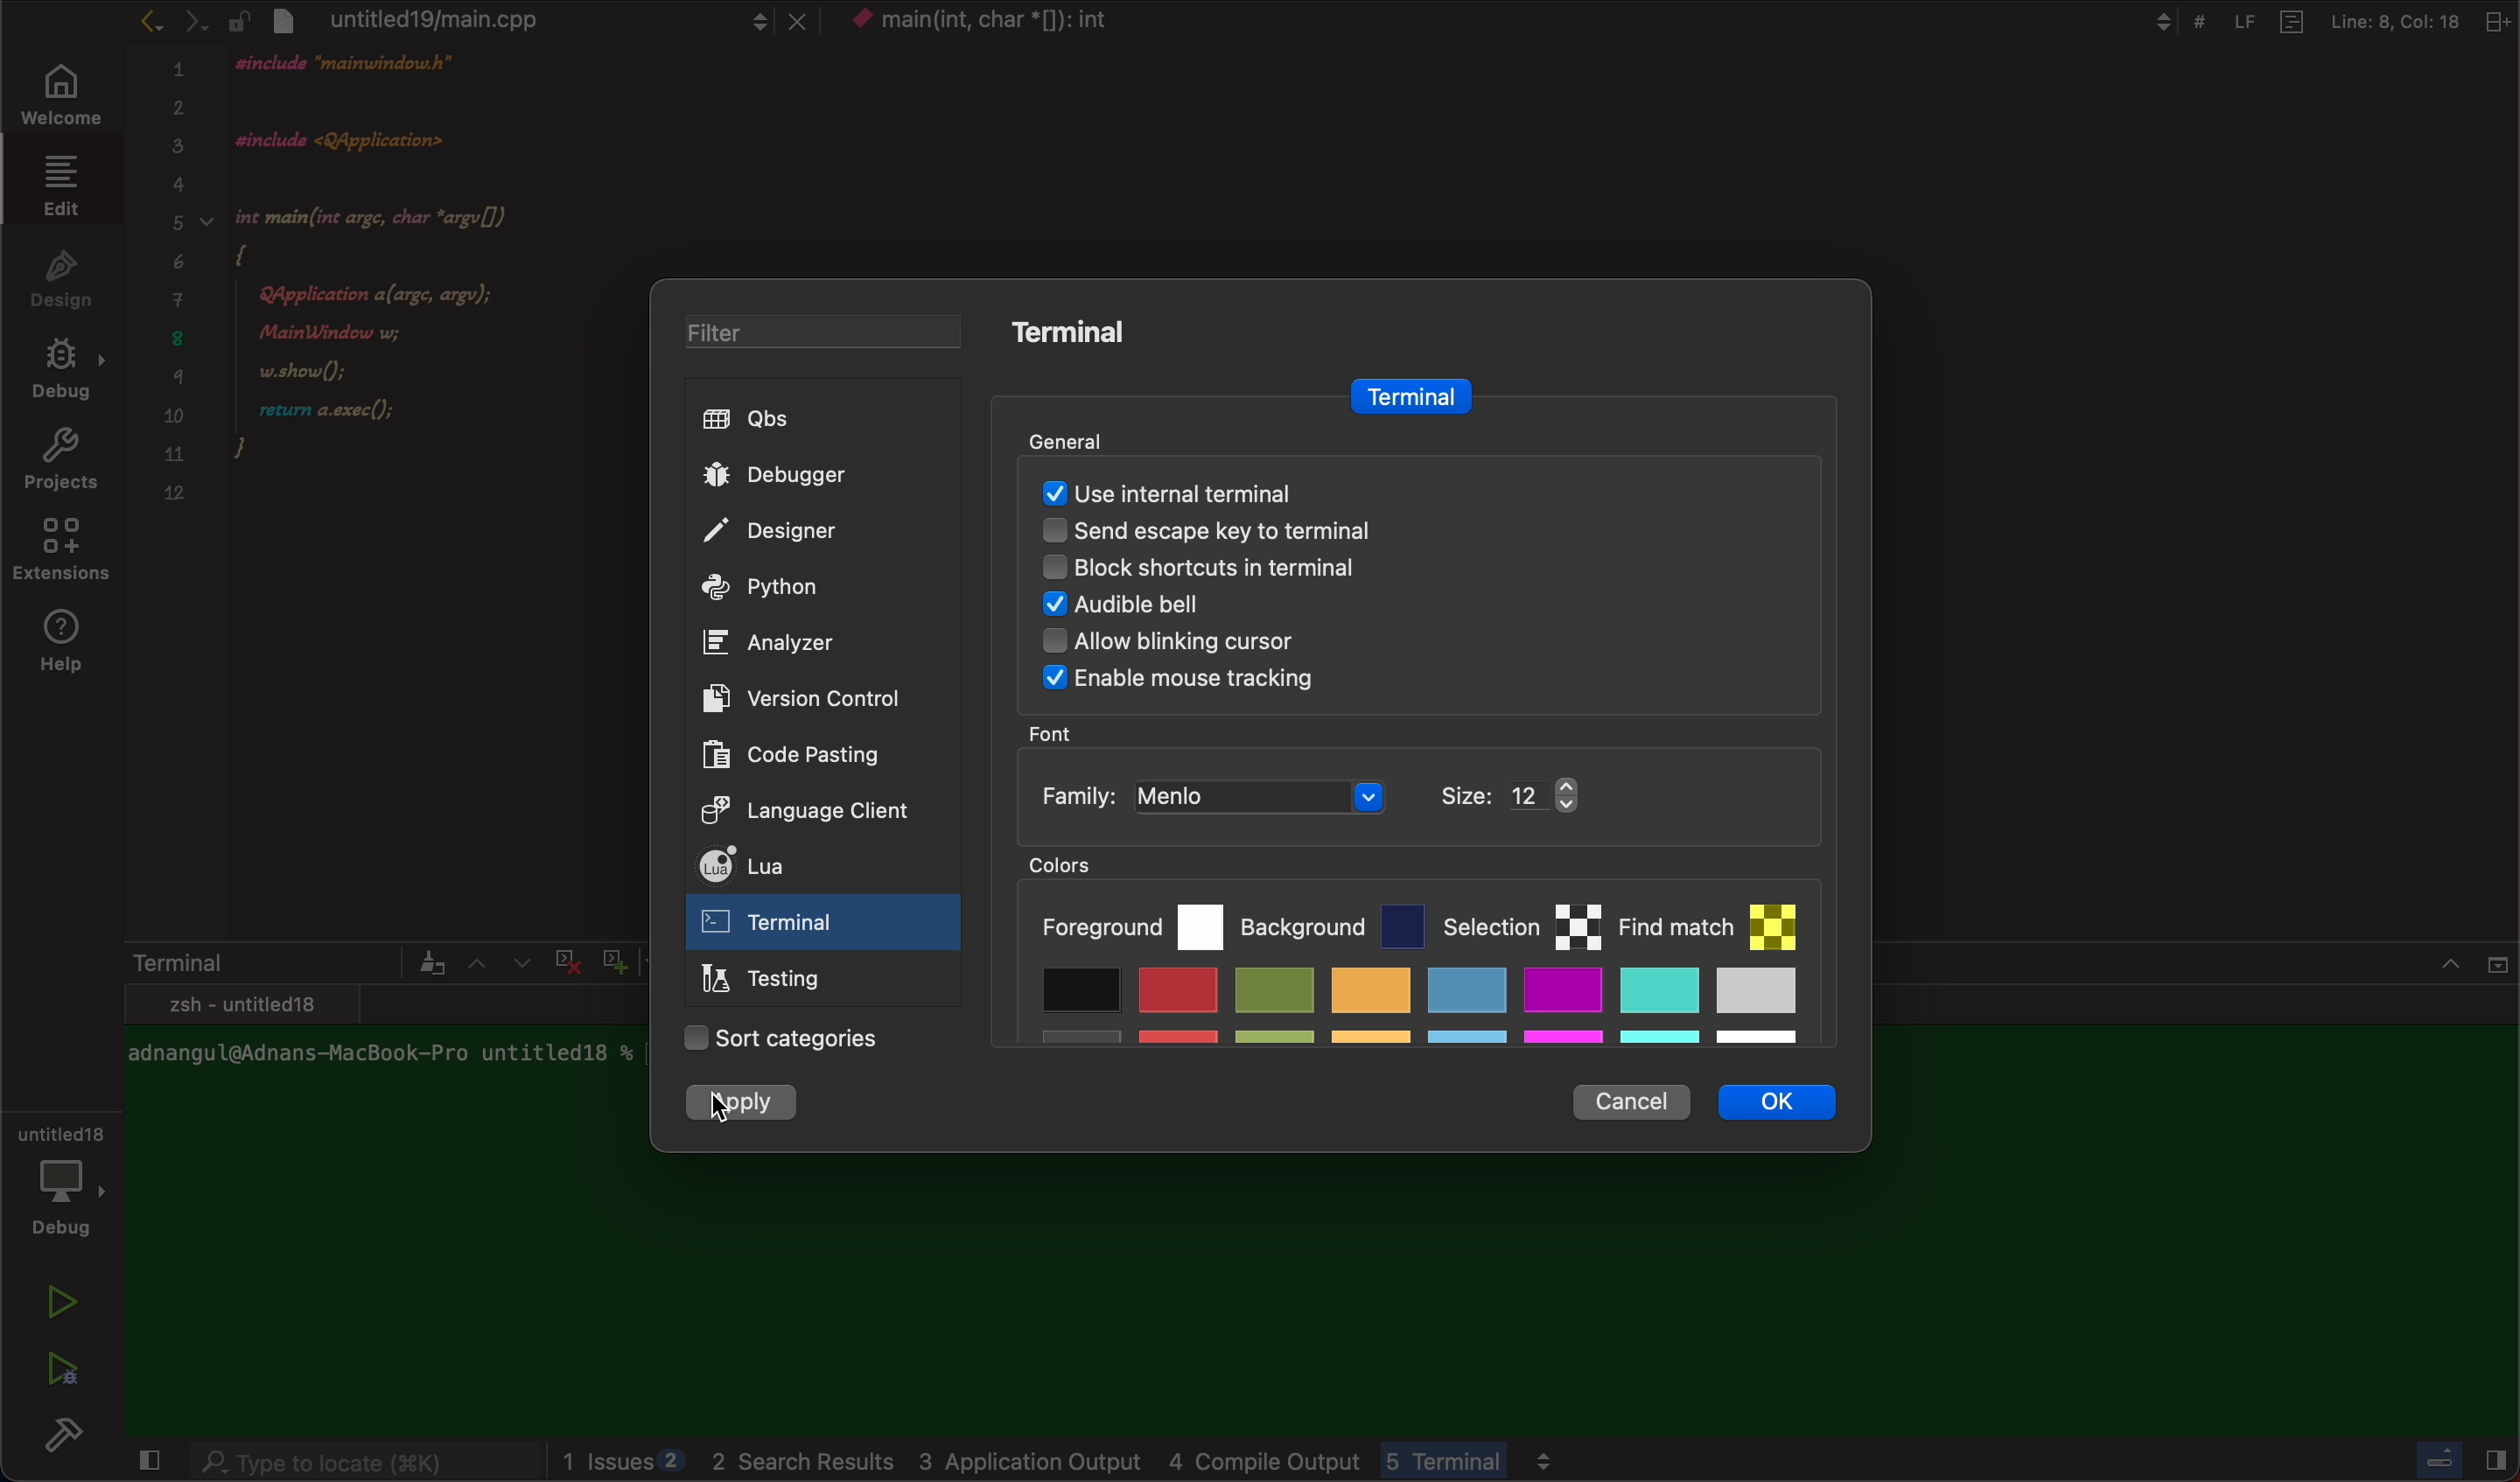  What do you see at coordinates (57, 97) in the screenshot?
I see `welcome` at bounding box center [57, 97].